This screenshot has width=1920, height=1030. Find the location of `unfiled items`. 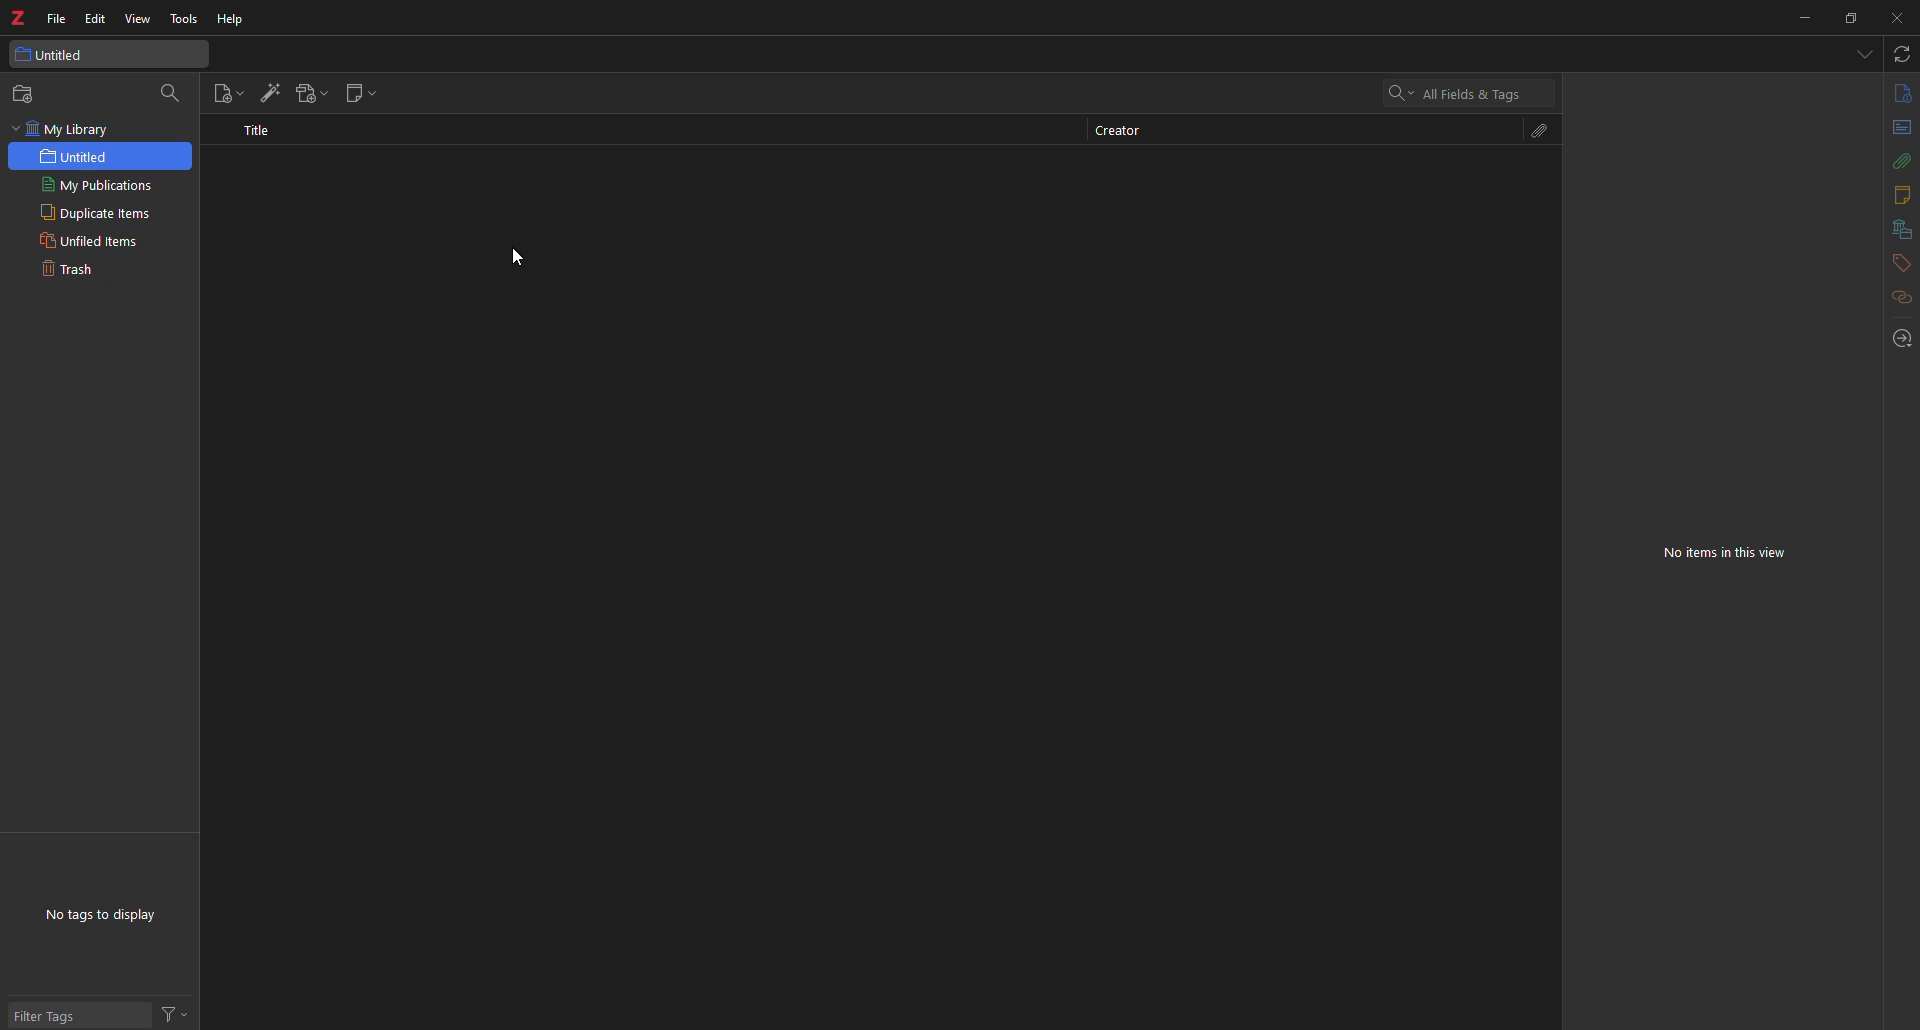

unfiled items is located at coordinates (91, 242).